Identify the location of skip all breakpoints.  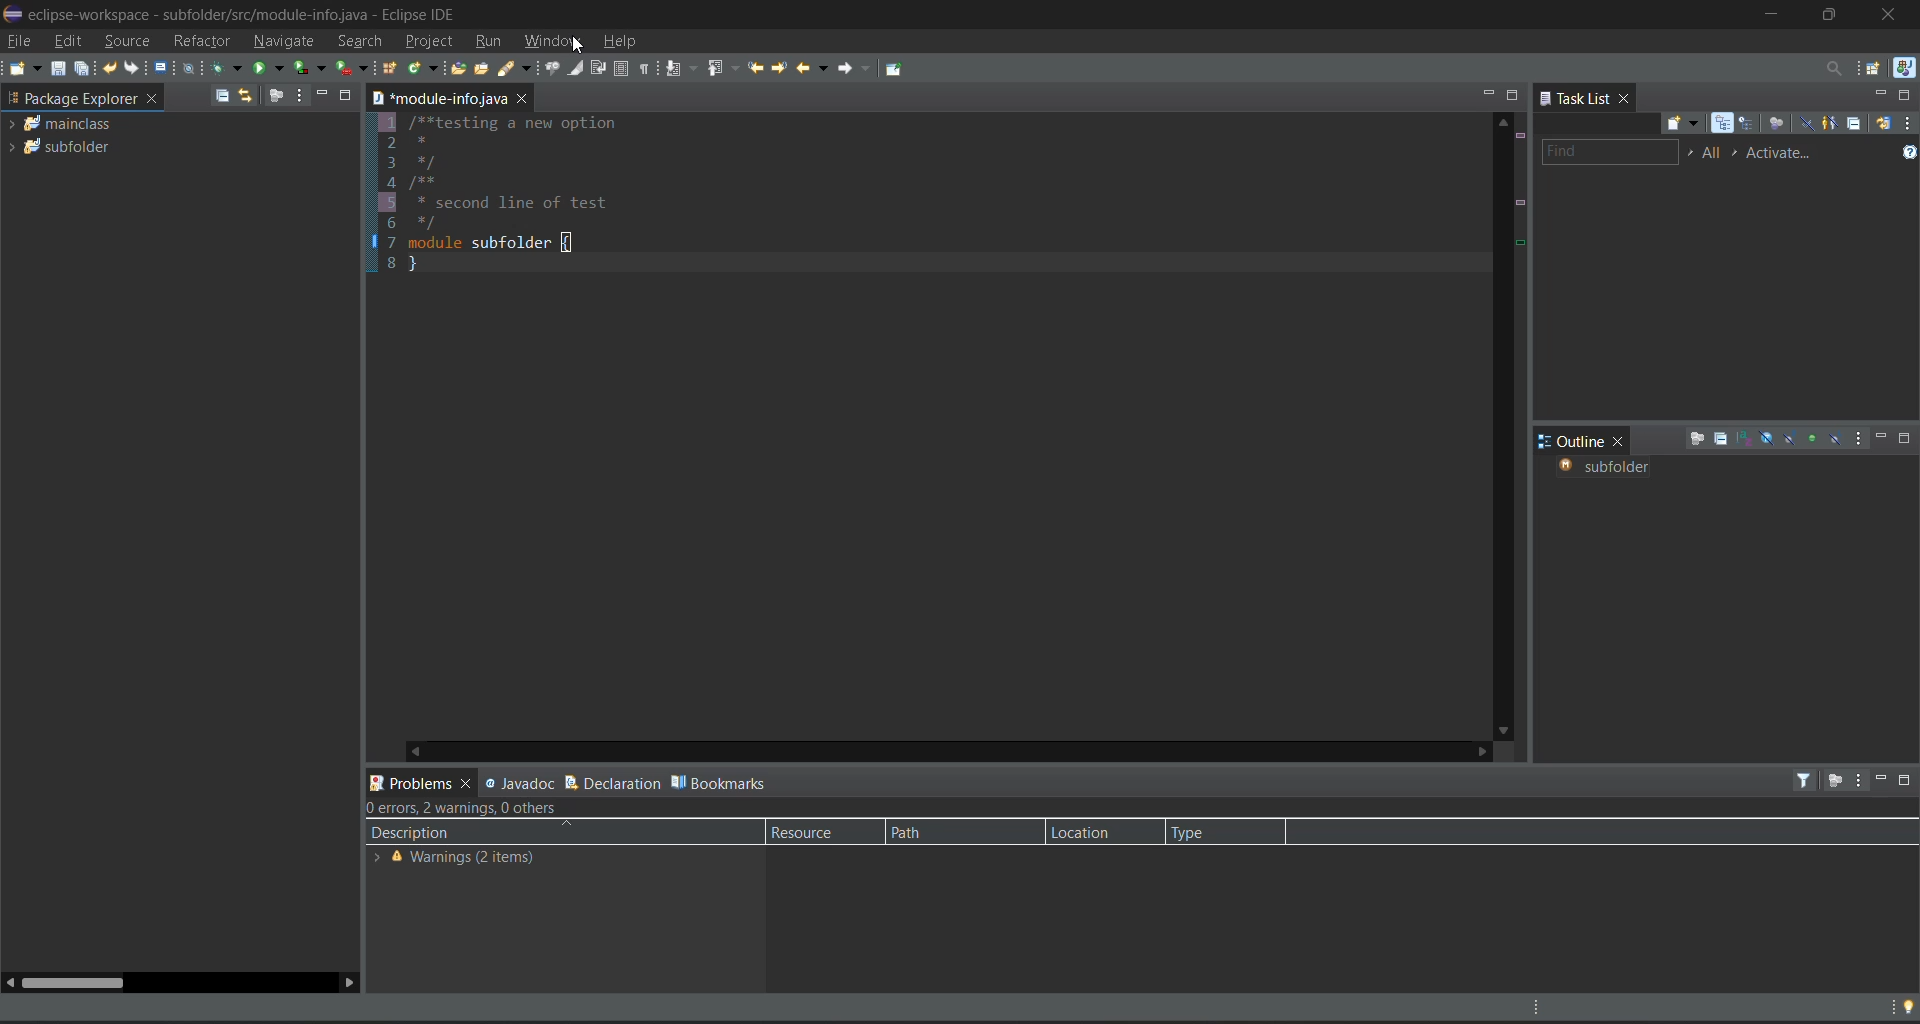
(190, 69).